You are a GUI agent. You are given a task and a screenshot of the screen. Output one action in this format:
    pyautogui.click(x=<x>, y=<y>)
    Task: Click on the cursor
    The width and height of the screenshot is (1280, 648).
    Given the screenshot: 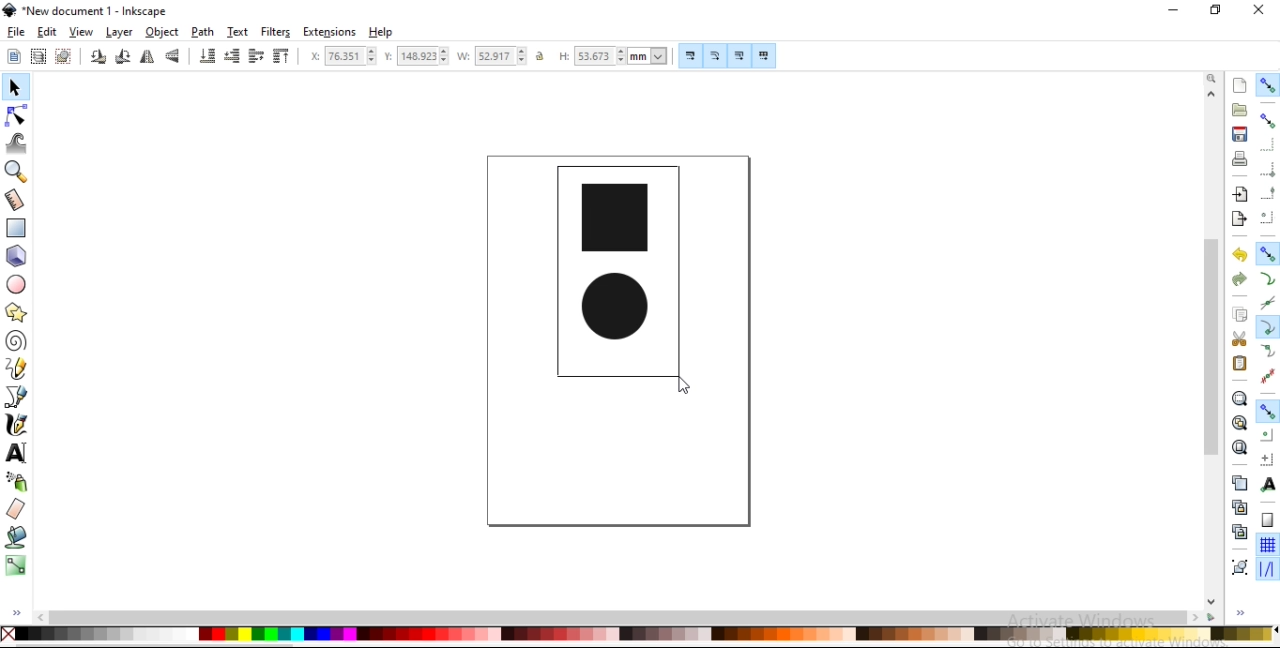 What is the action you would take?
    pyautogui.click(x=682, y=386)
    